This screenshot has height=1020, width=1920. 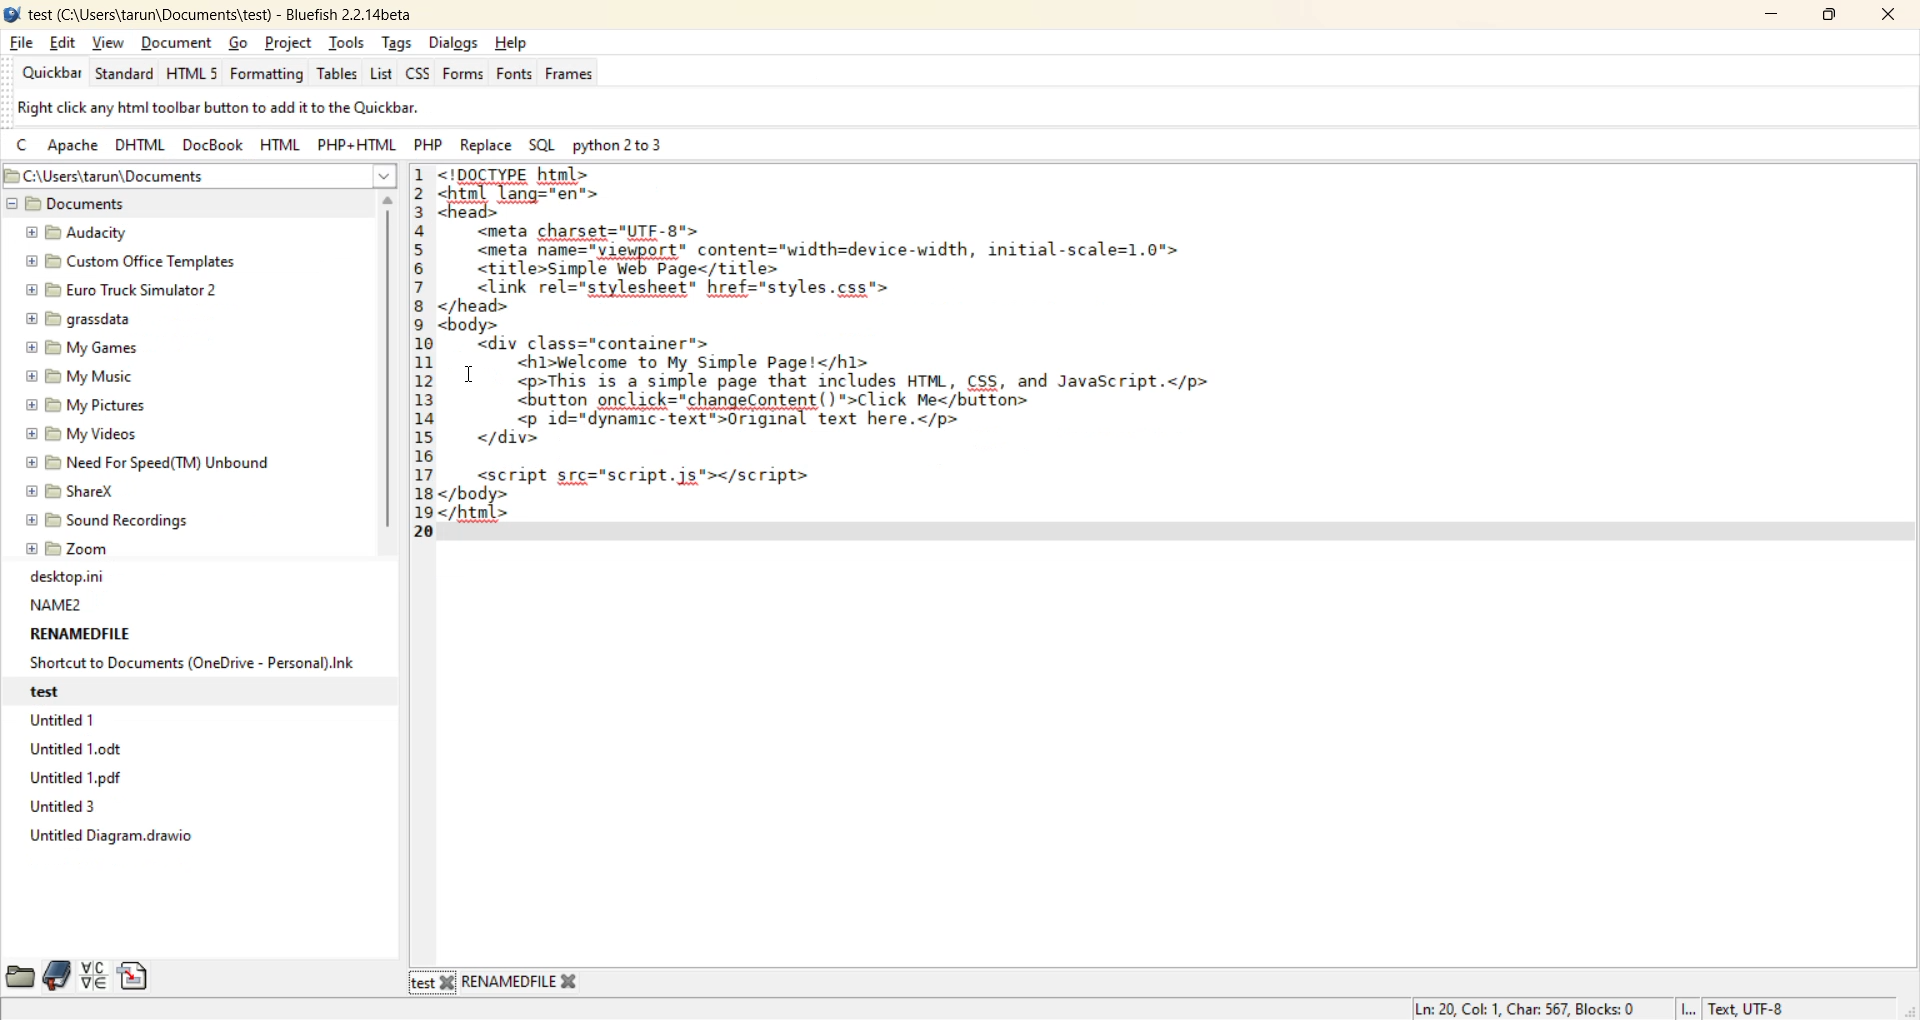 I want to click on charmap, so click(x=96, y=978).